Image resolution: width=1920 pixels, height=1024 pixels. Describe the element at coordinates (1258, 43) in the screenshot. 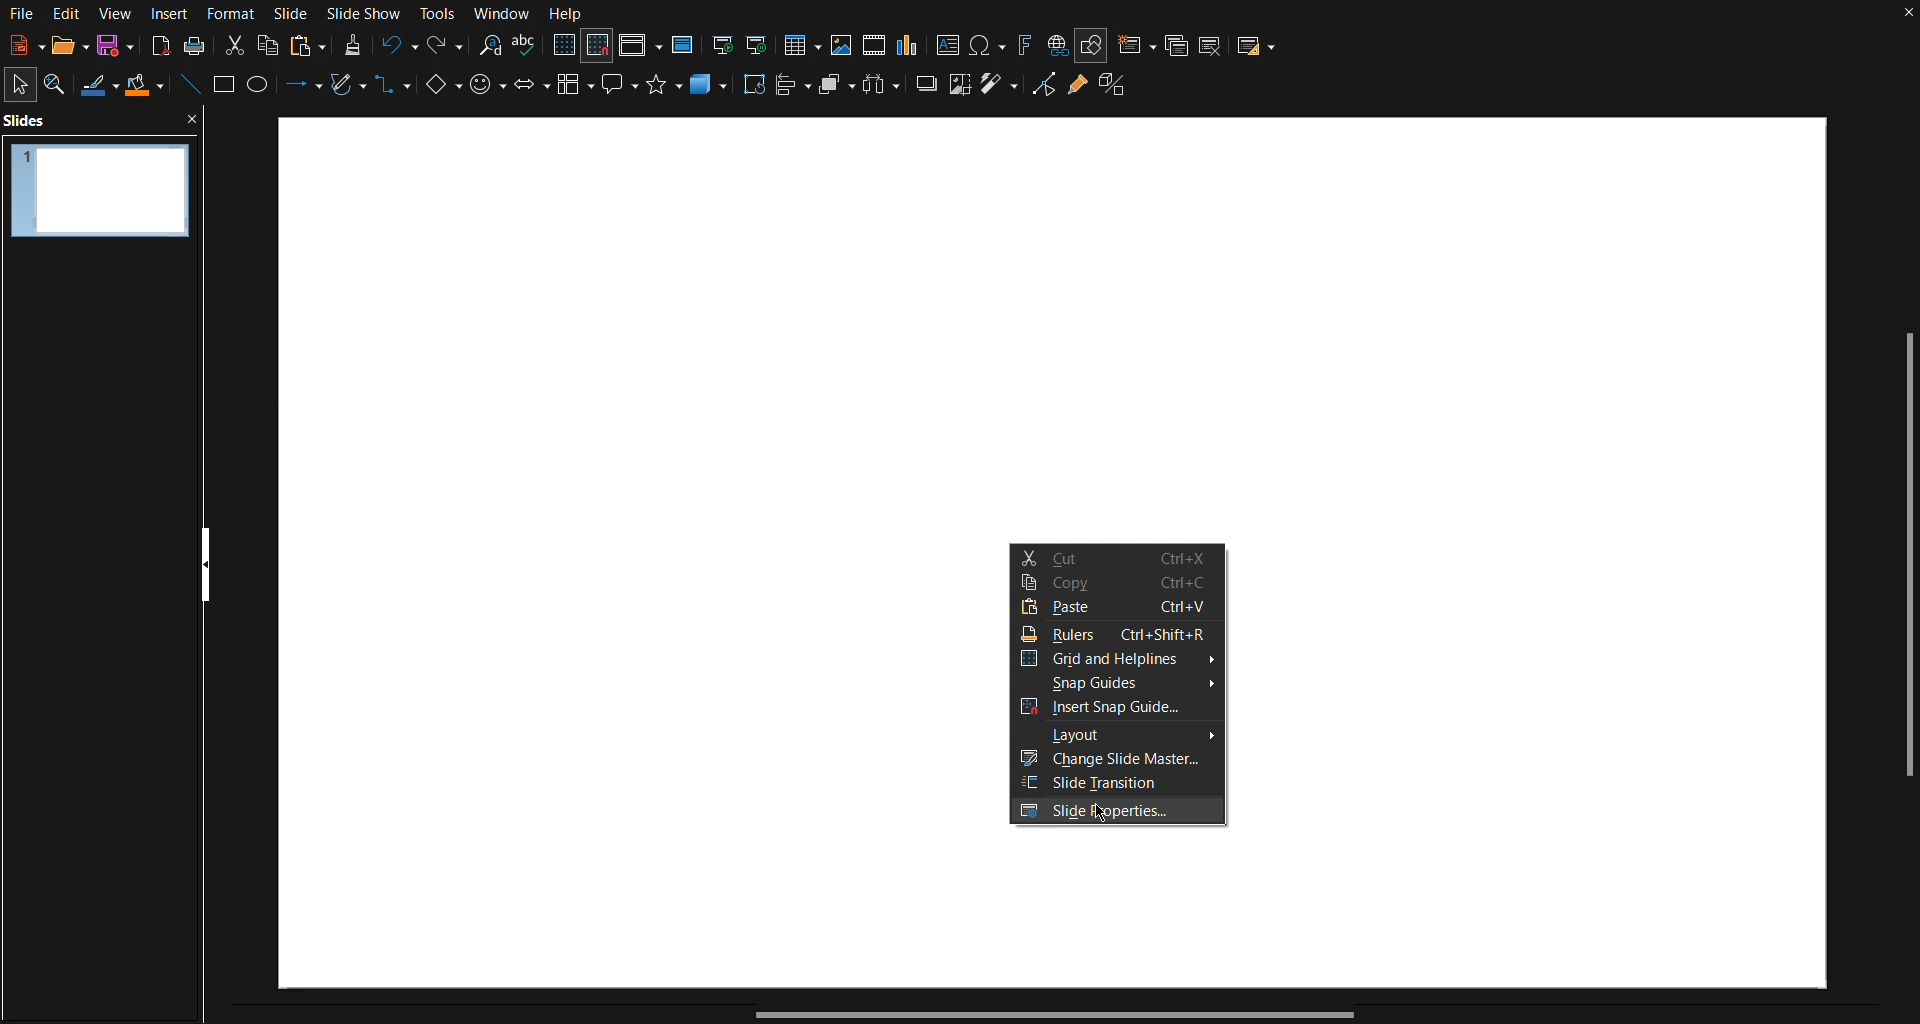

I see `Slide Layout` at that location.